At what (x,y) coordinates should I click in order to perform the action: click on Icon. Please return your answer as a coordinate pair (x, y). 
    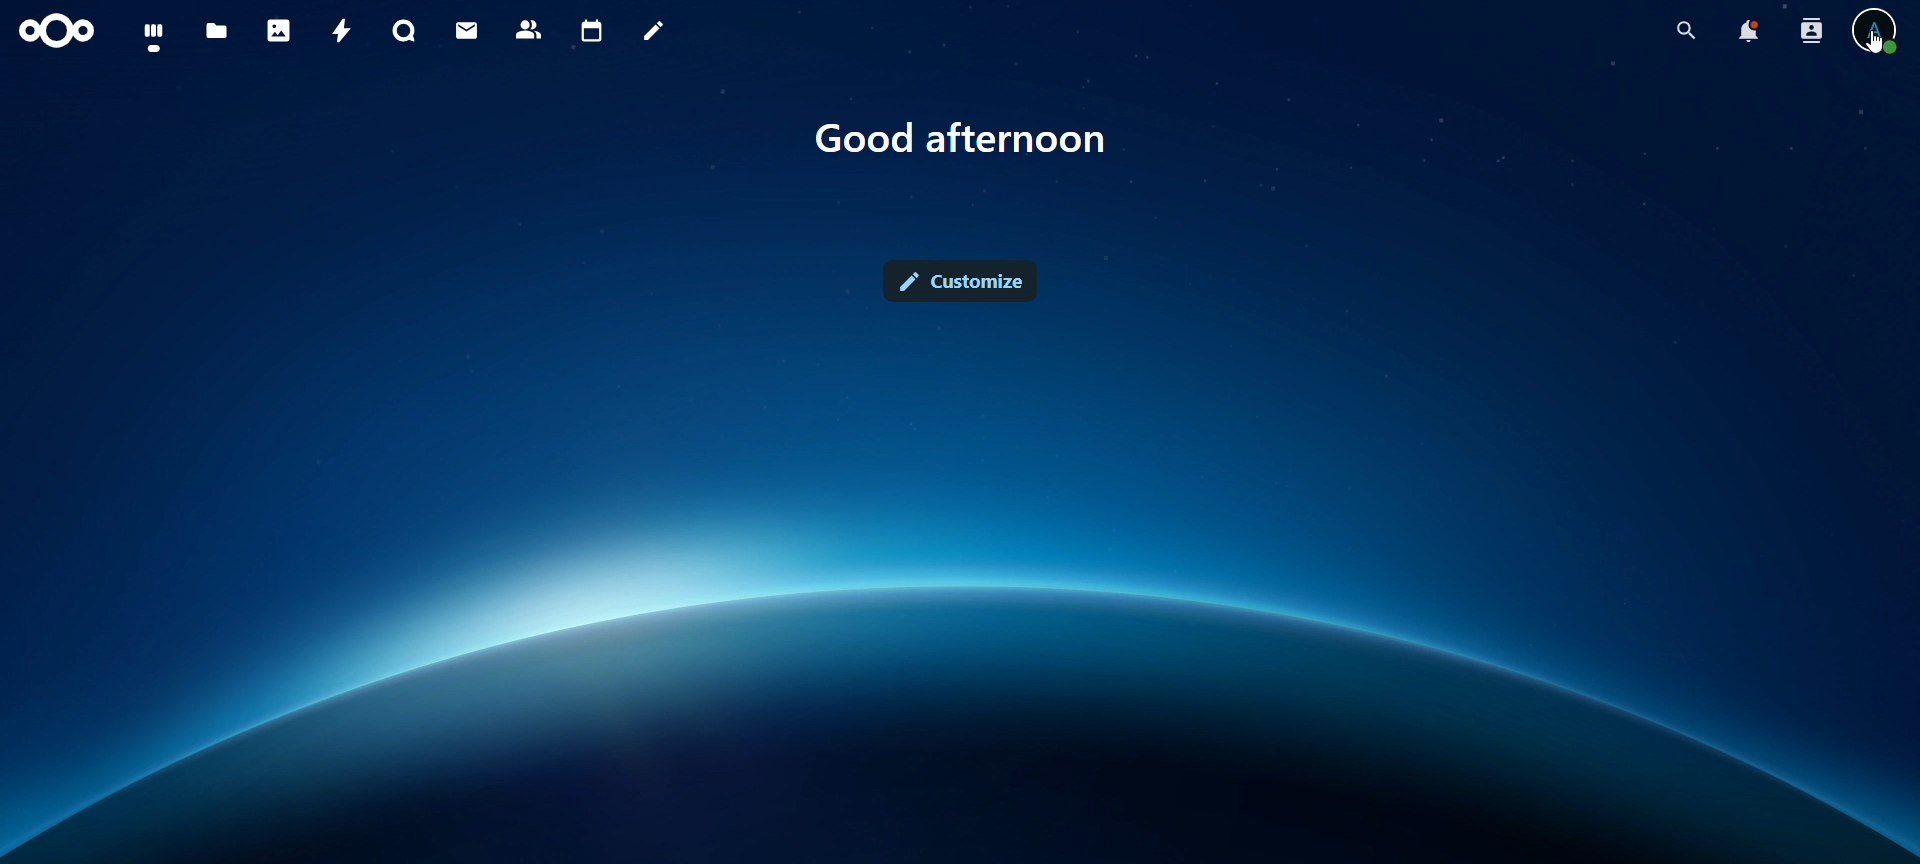
    Looking at the image, I should click on (54, 35).